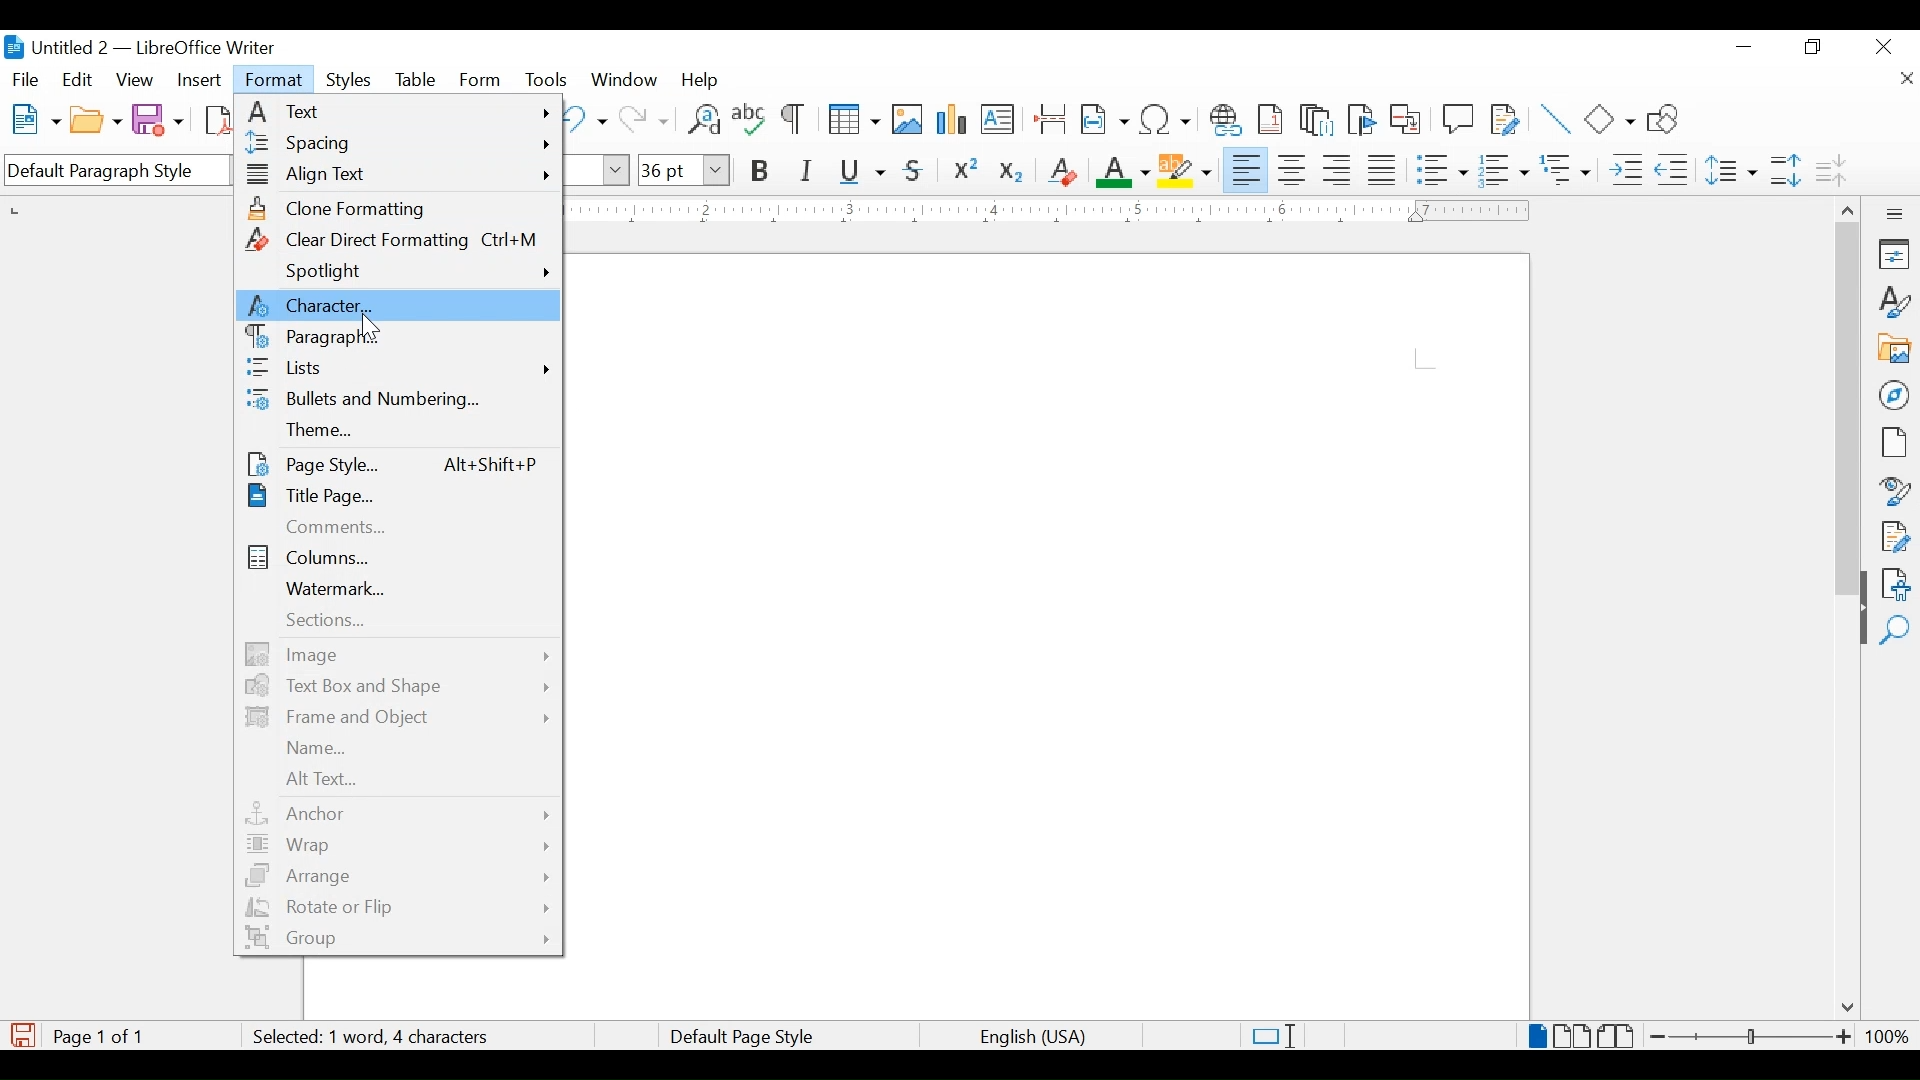 The image size is (1920, 1080). What do you see at coordinates (1556, 119) in the screenshot?
I see `insert line` at bounding box center [1556, 119].